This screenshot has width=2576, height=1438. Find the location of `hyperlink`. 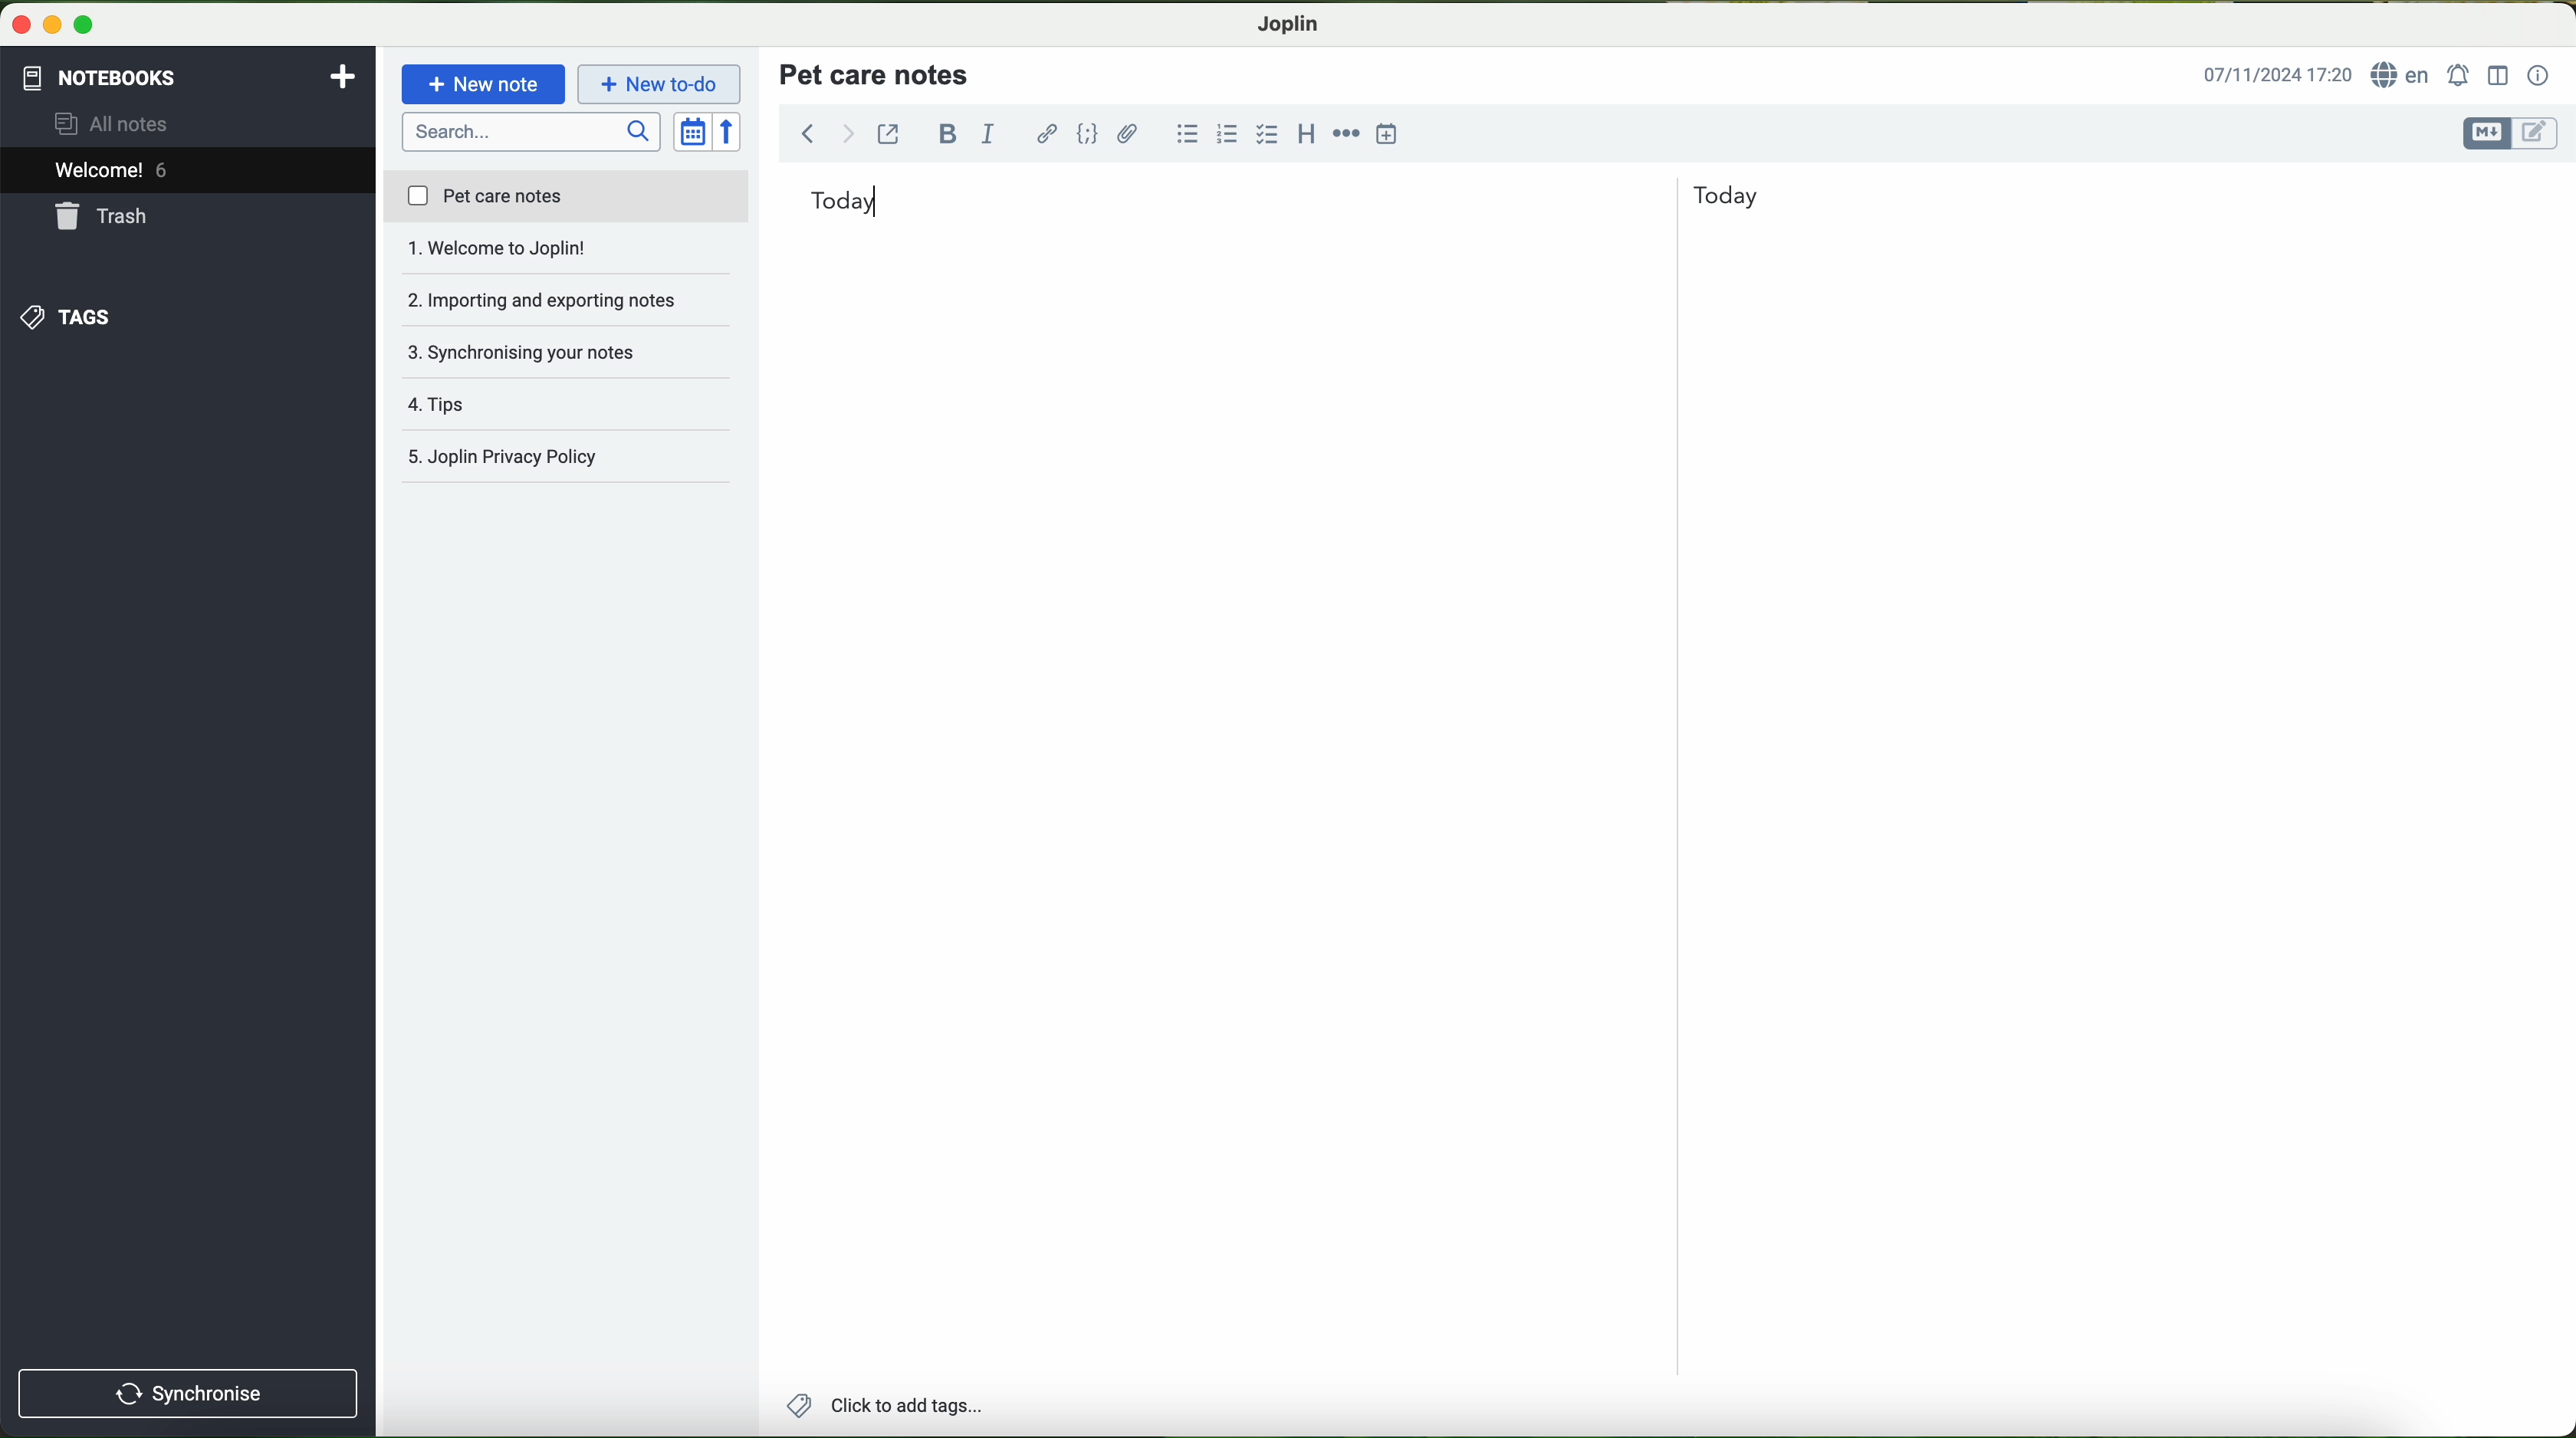

hyperlink is located at coordinates (1049, 136).